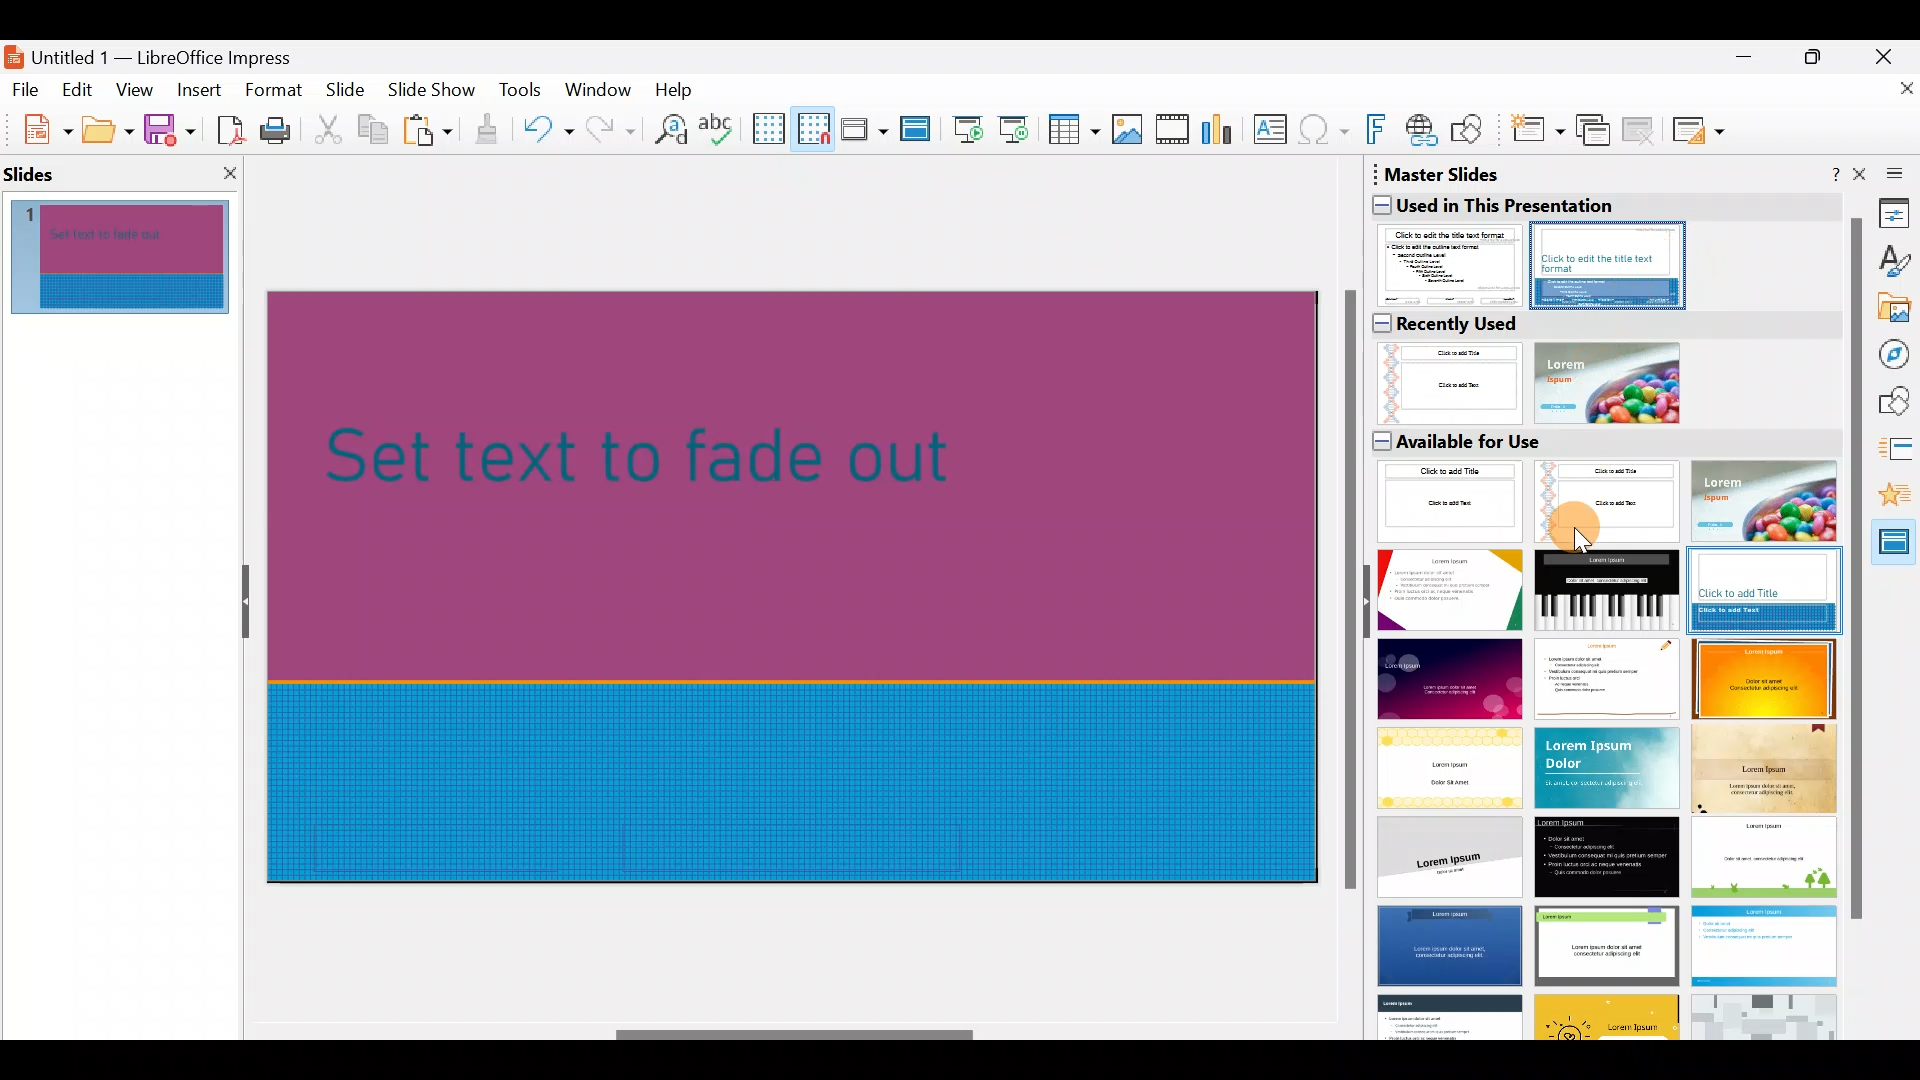 The width and height of the screenshot is (1920, 1080). What do you see at coordinates (1173, 133) in the screenshot?
I see `Insert audio or video` at bounding box center [1173, 133].